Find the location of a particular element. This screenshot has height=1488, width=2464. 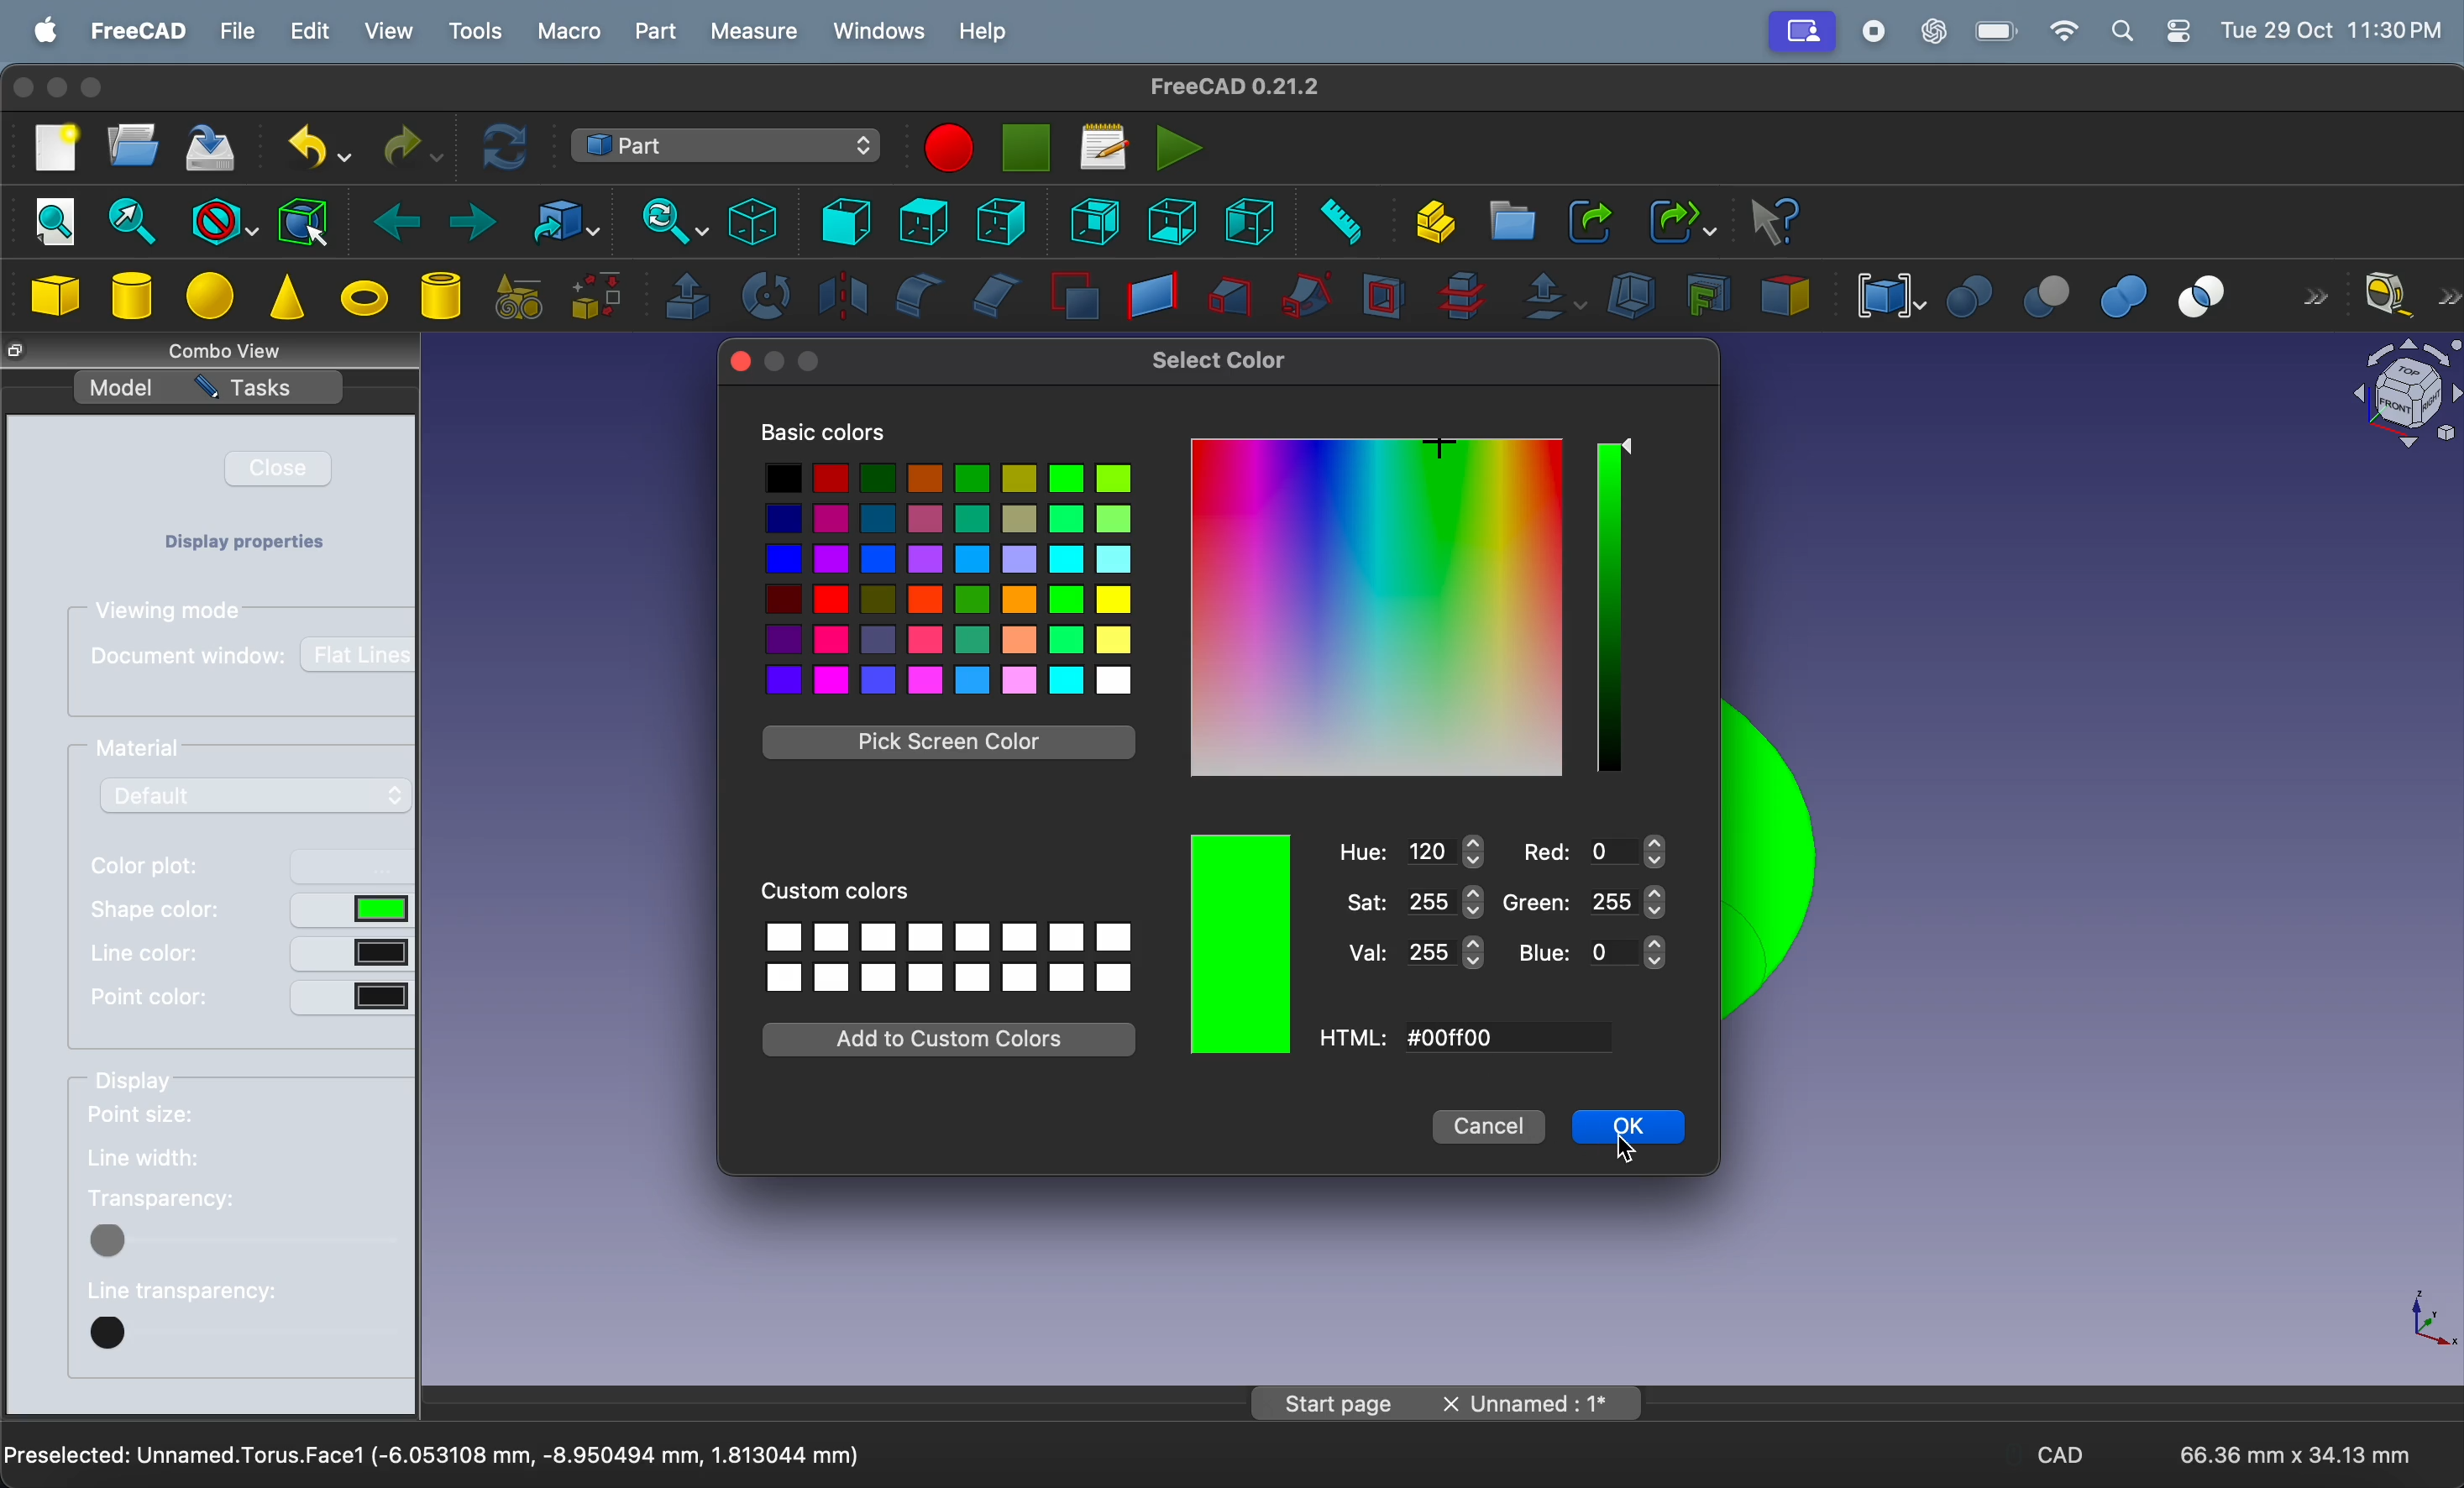

CAD is located at coordinates (2060, 1452).